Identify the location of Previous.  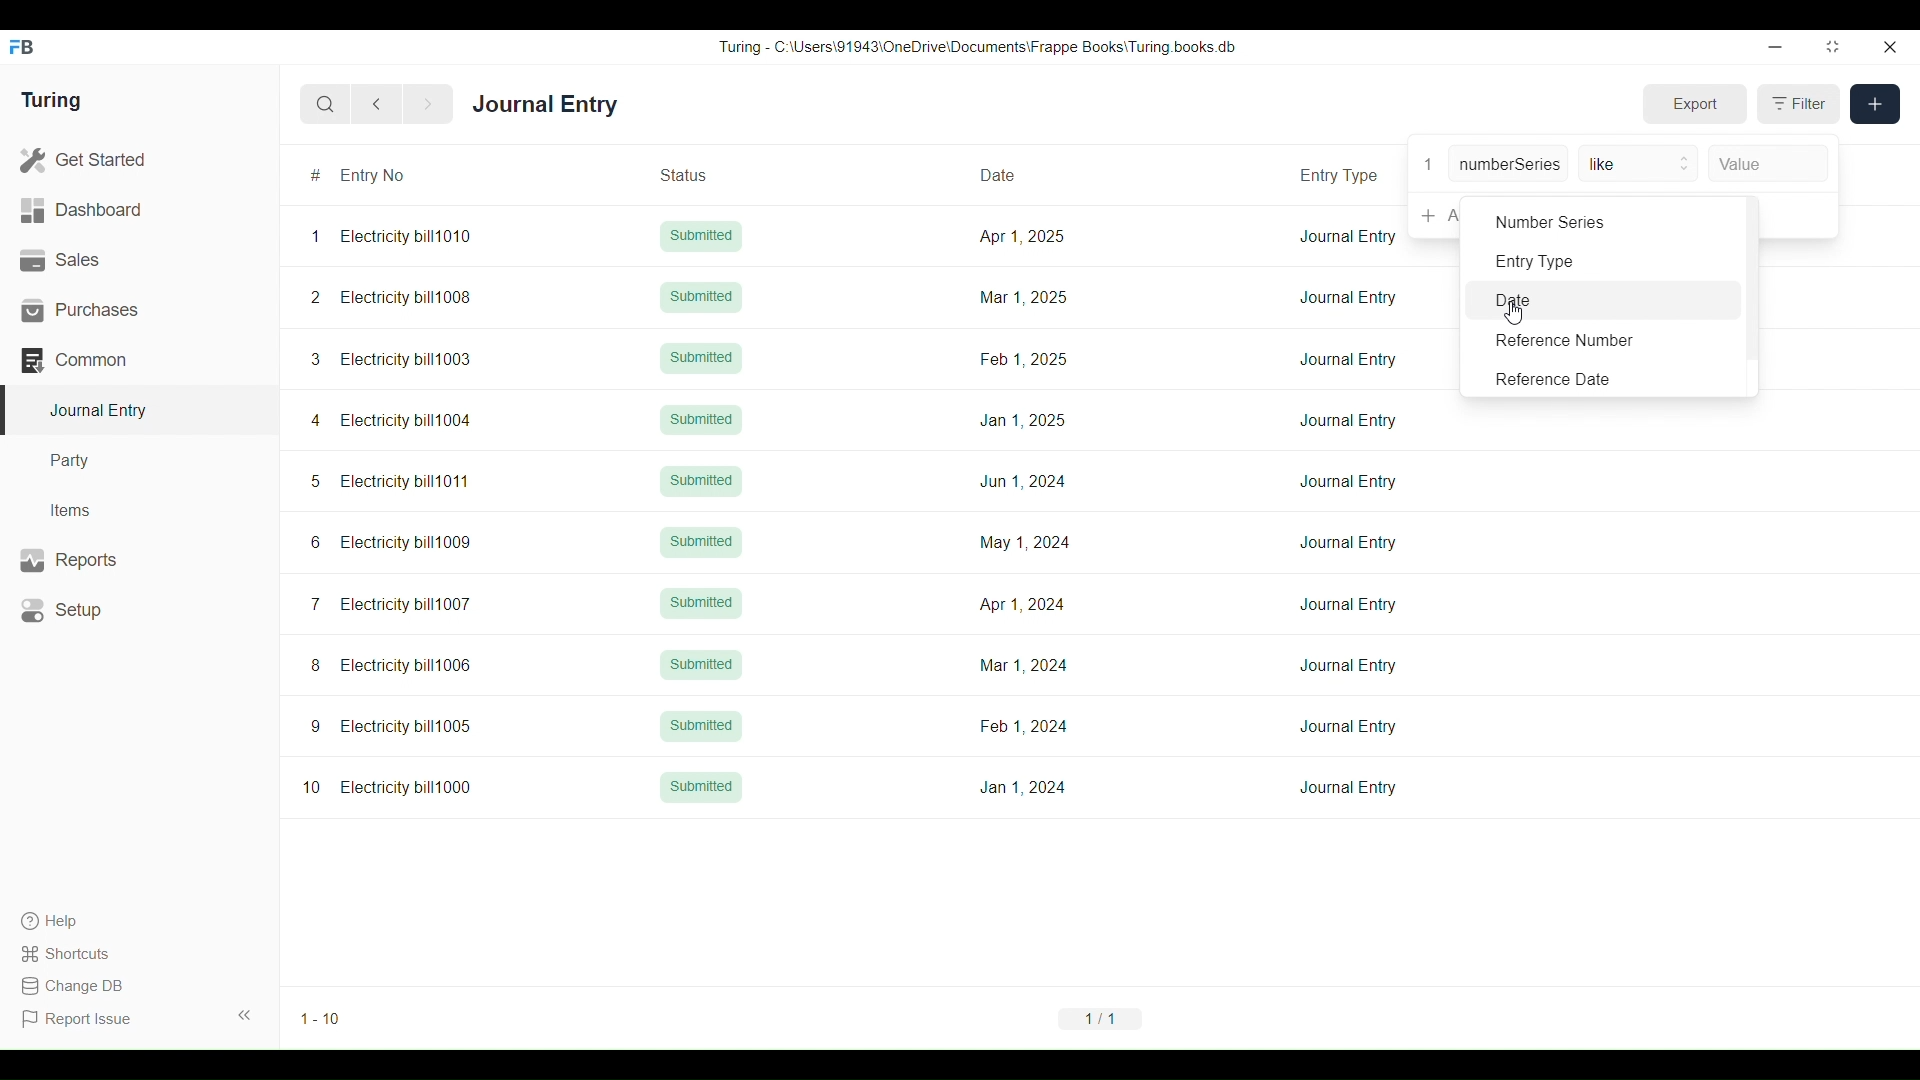
(377, 104).